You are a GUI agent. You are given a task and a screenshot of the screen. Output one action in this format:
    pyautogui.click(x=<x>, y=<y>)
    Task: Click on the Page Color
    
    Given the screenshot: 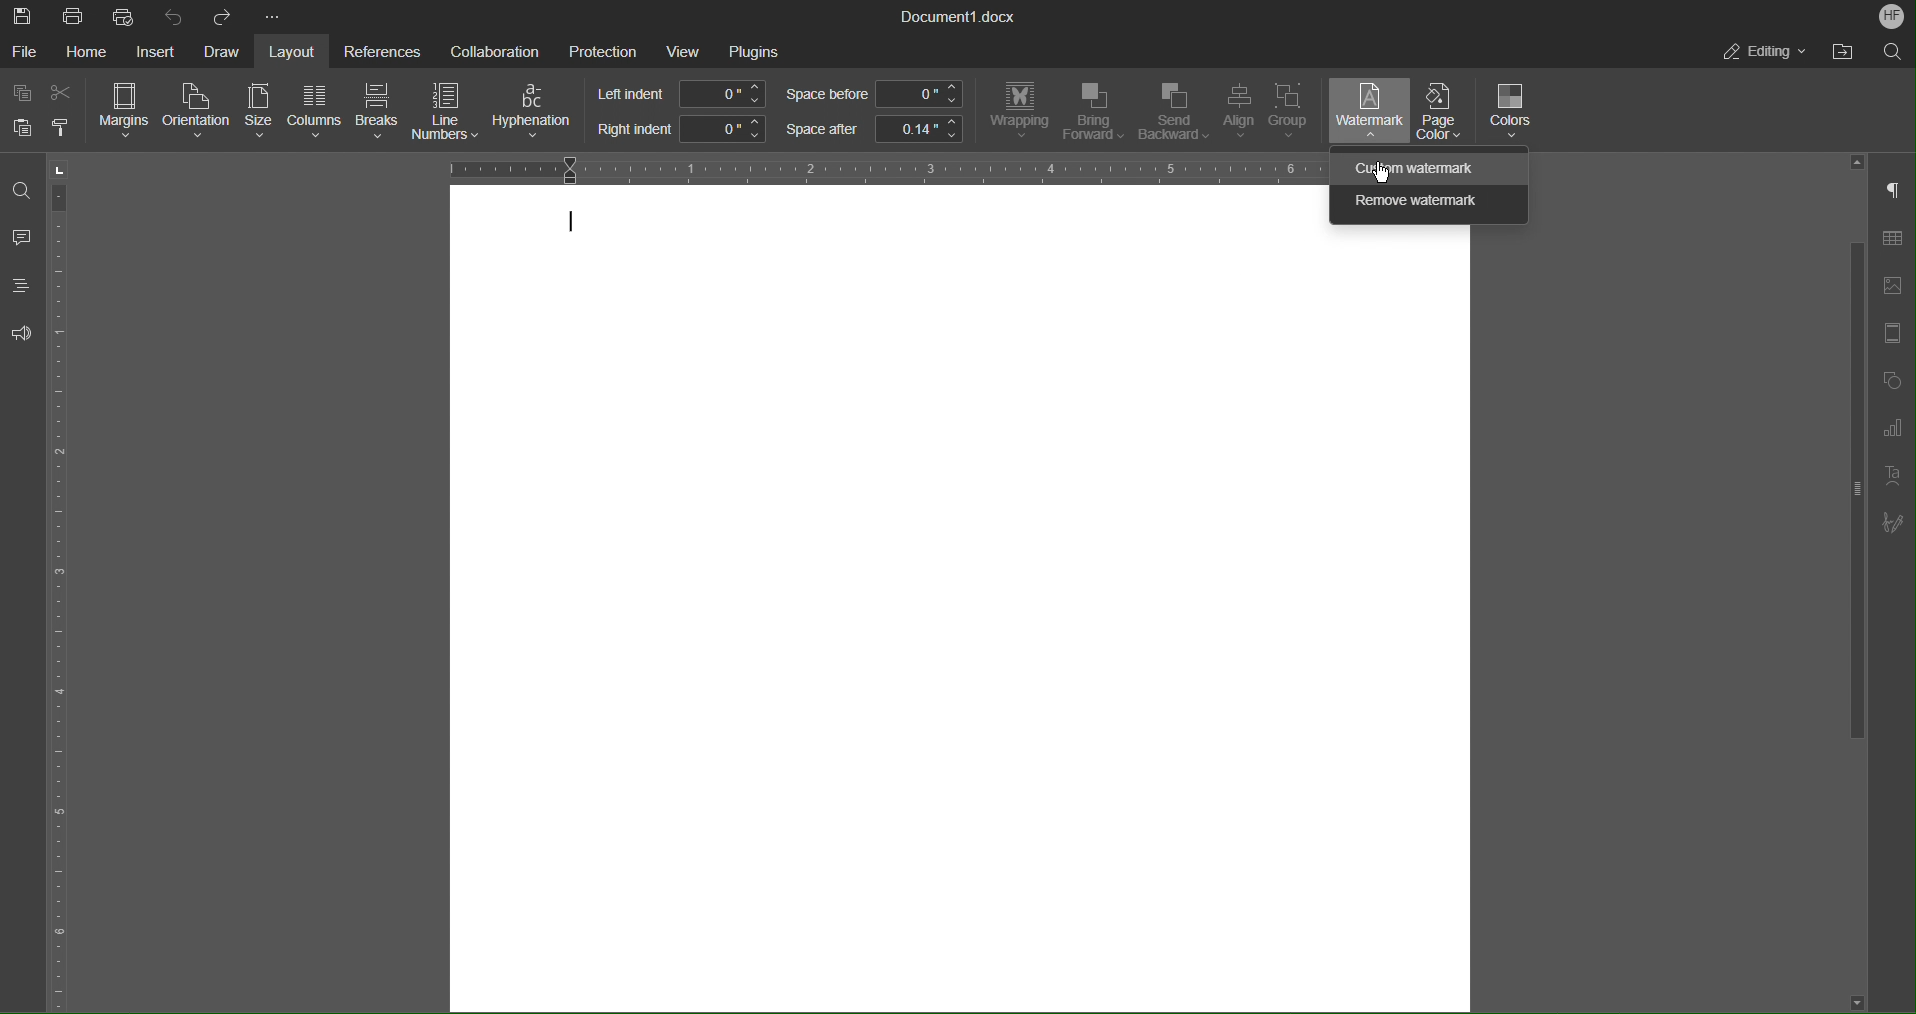 What is the action you would take?
    pyautogui.click(x=1446, y=111)
    